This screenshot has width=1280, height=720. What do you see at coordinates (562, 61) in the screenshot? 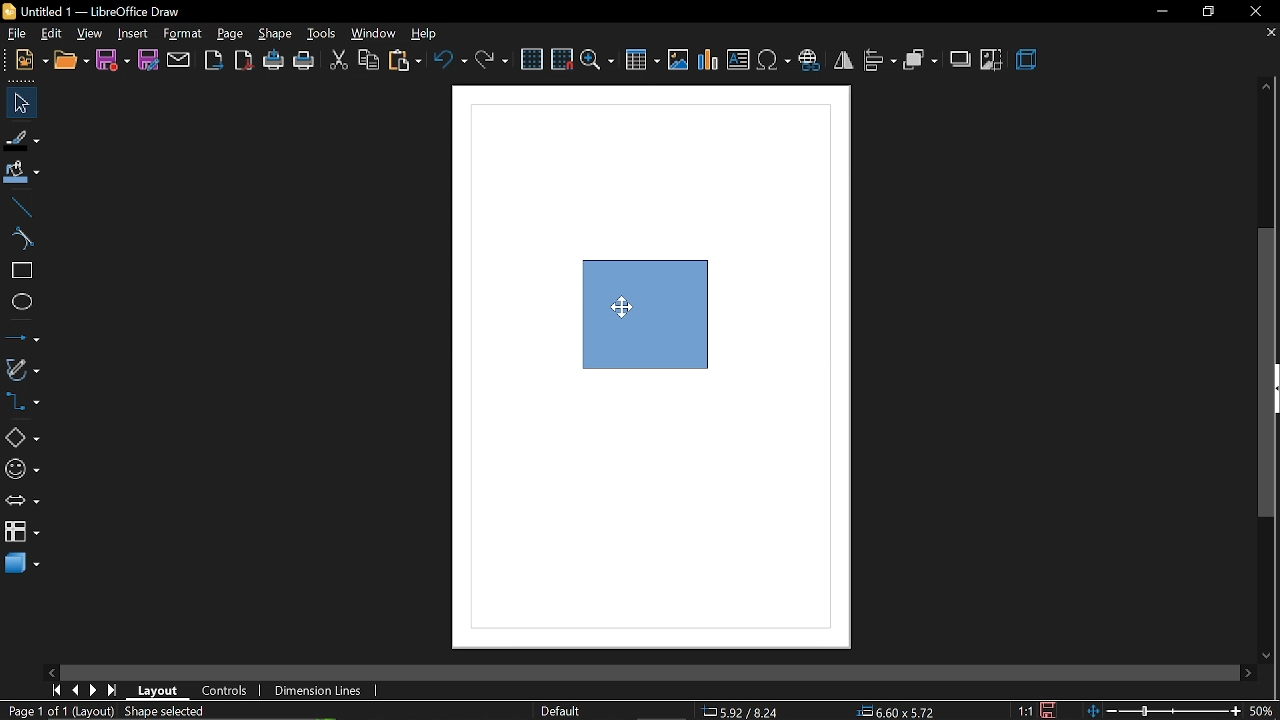
I see `snap to grid` at bounding box center [562, 61].